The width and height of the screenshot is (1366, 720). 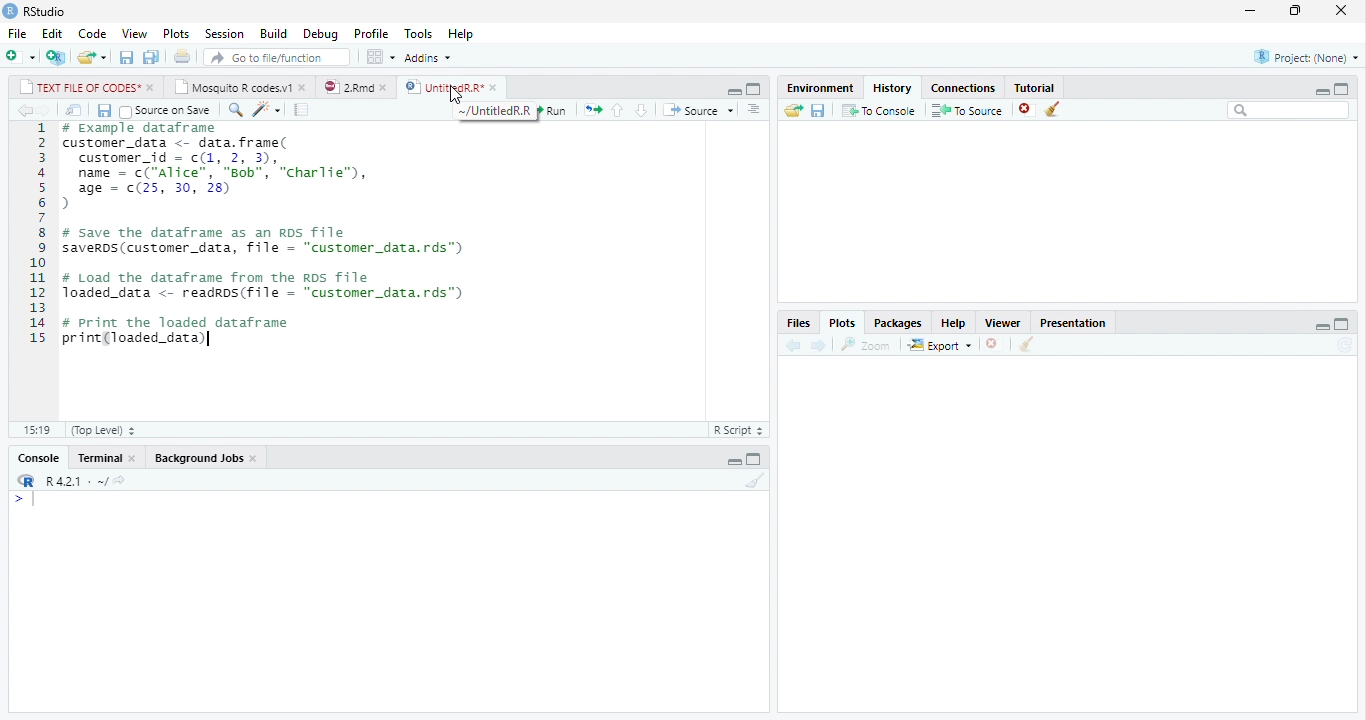 I want to click on Profile, so click(x=371, y=33).